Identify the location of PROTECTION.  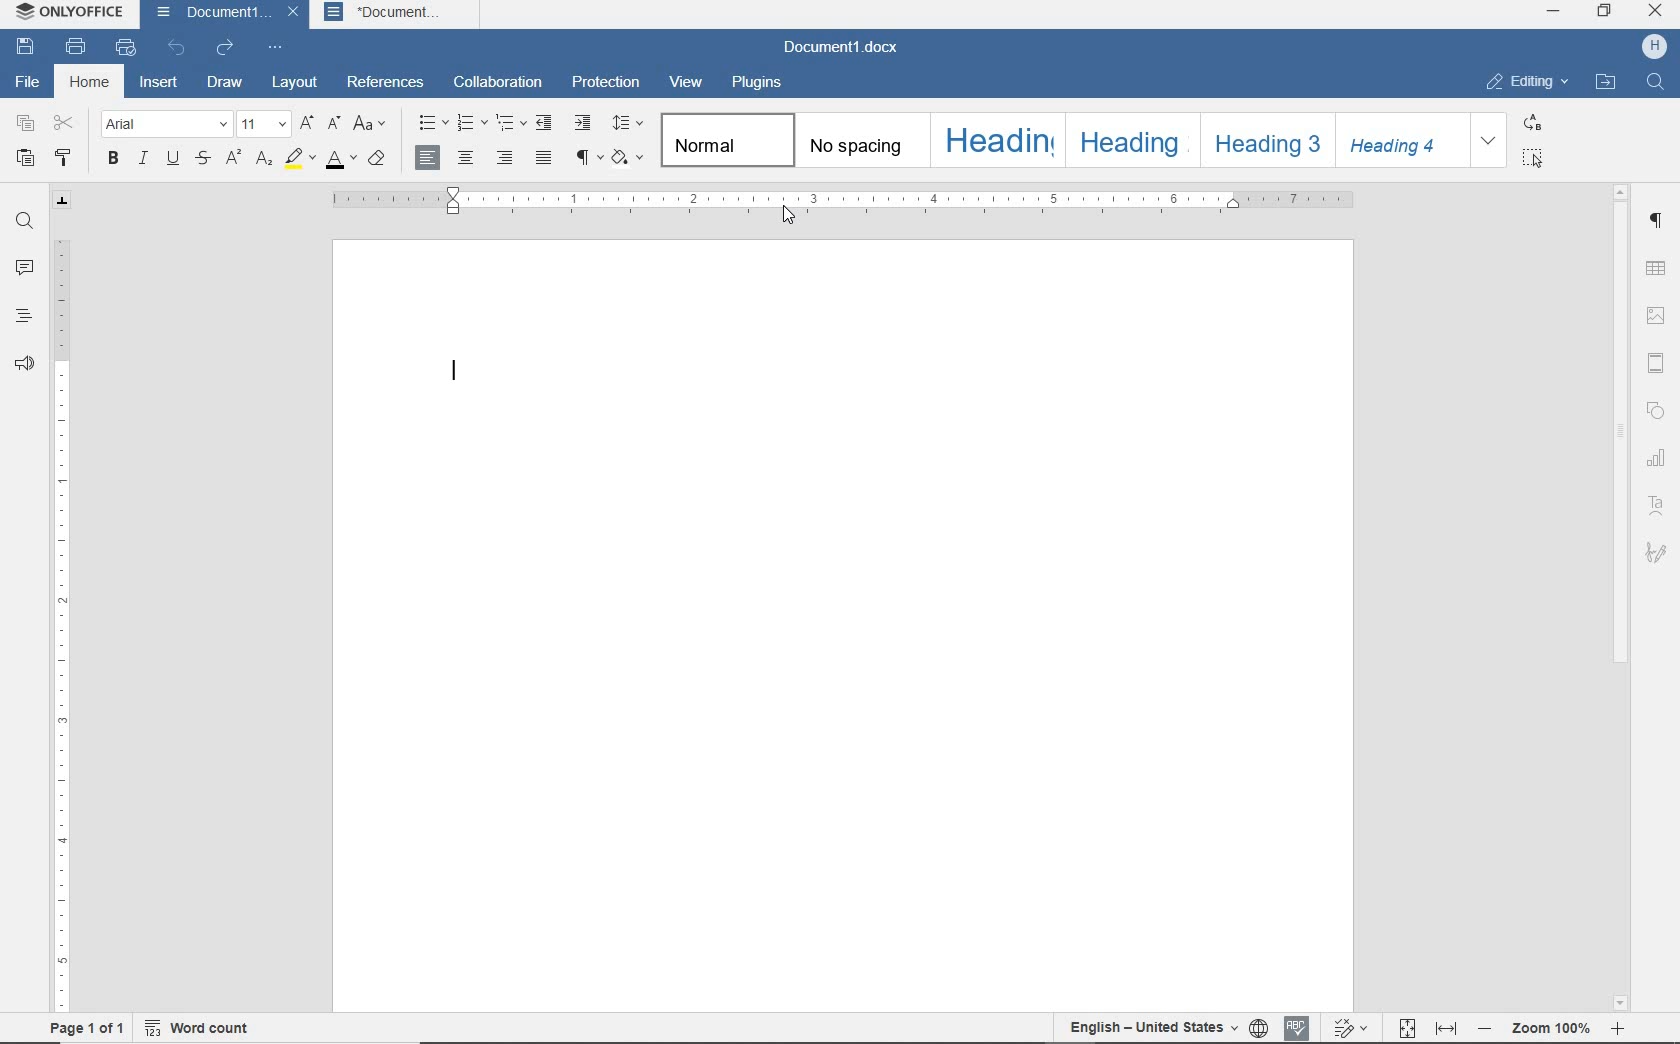
(606, 82).